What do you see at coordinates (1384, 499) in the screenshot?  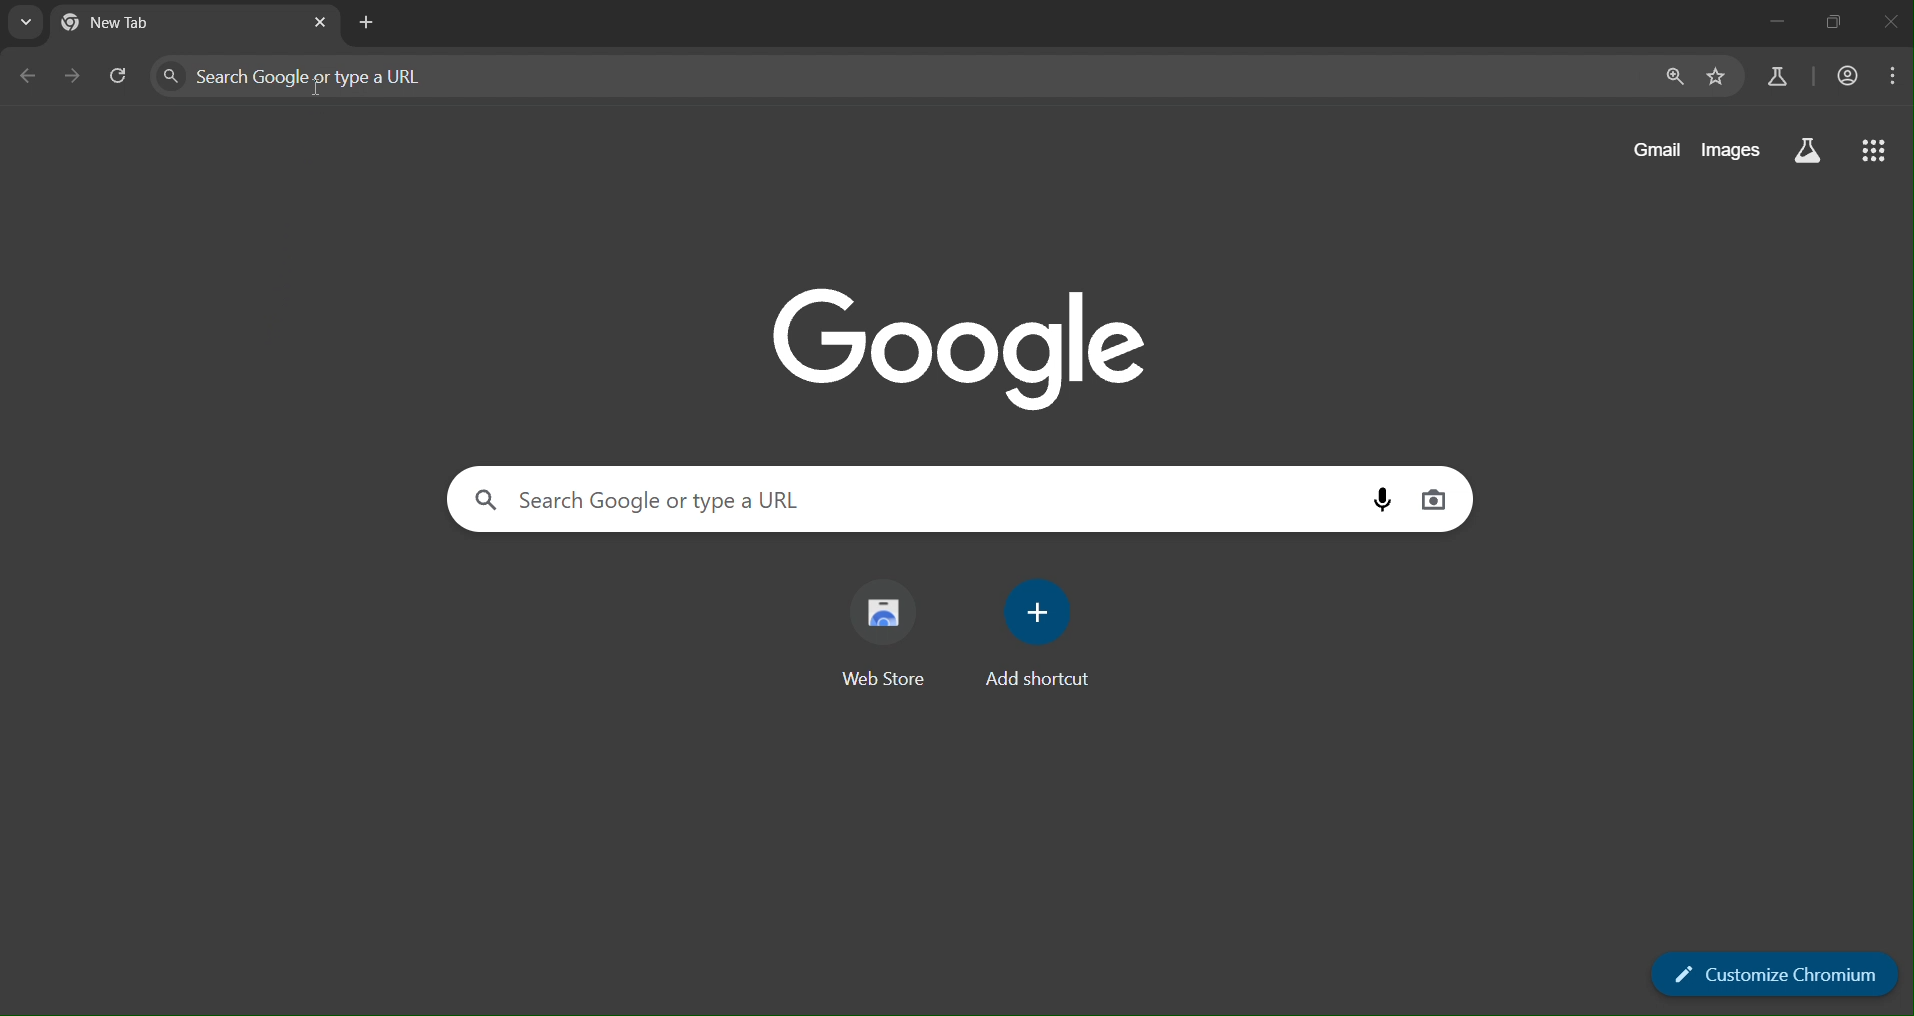 I see `voice search` at bounding box center [1384, 499].